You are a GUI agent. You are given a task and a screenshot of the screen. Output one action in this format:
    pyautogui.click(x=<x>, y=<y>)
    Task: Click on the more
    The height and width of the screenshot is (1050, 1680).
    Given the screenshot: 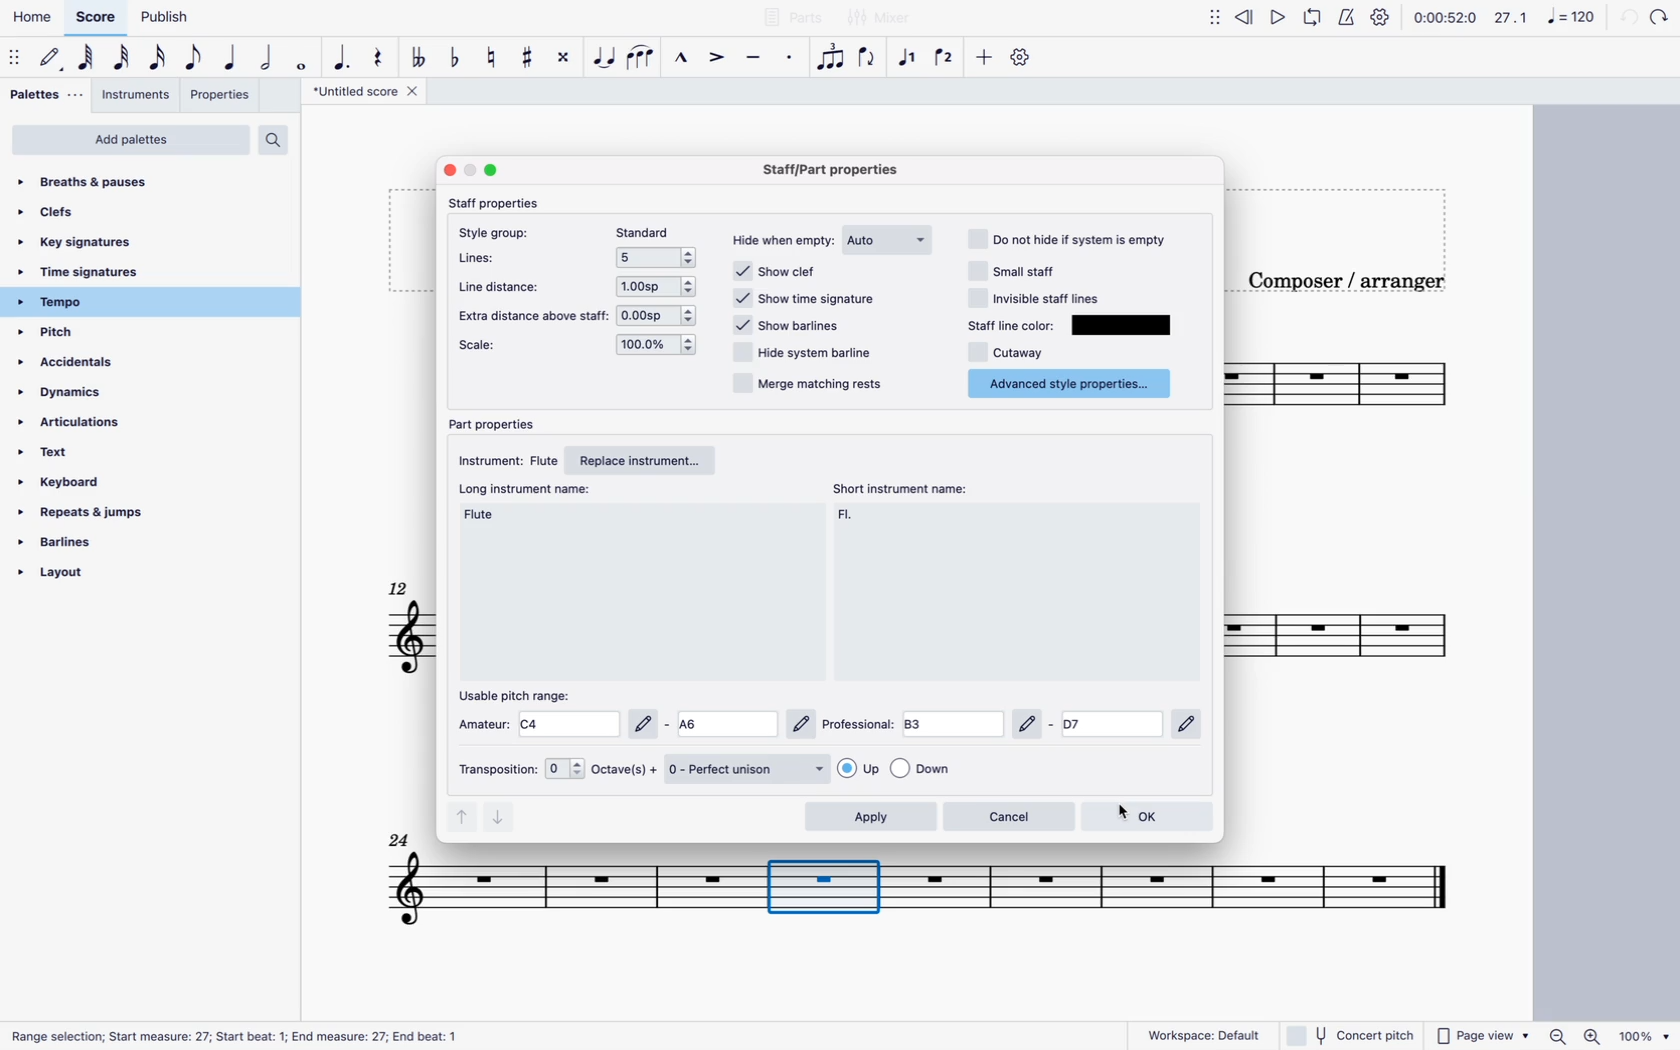 What is the action you would take?
    pyautogui.click(x=984, y=56)
    